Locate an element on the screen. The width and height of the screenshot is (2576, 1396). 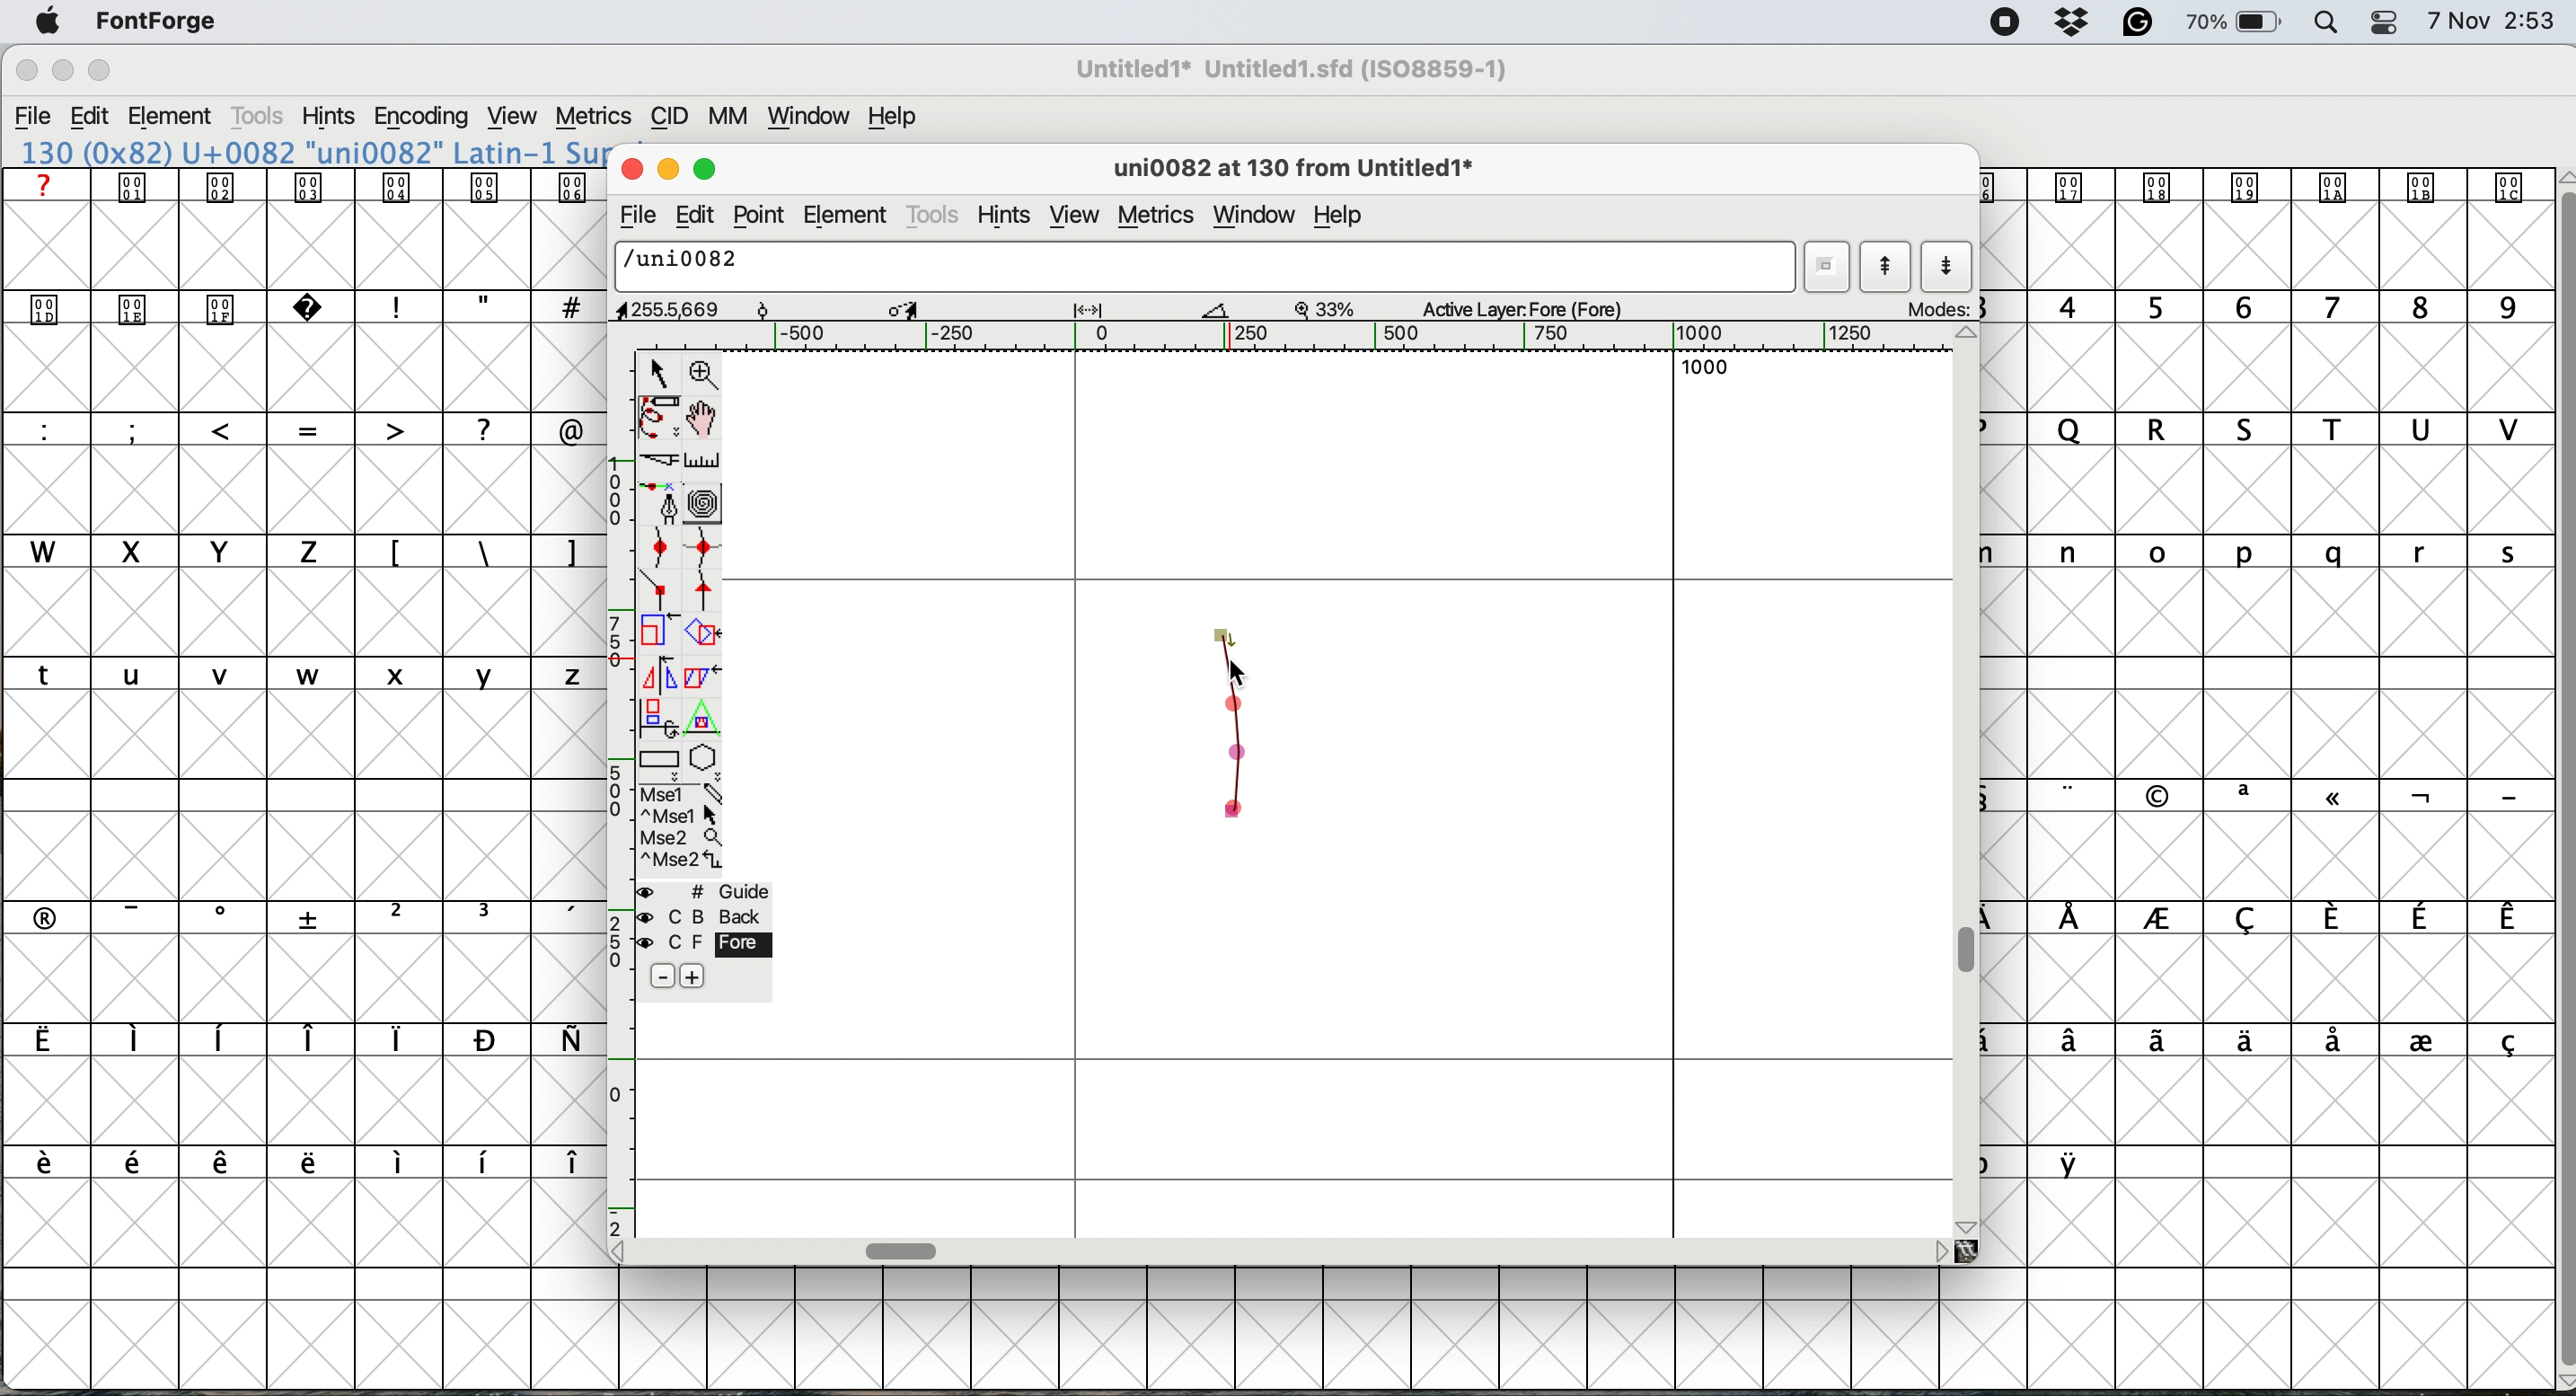
show previous letter is located at coordinates (1886, 266).